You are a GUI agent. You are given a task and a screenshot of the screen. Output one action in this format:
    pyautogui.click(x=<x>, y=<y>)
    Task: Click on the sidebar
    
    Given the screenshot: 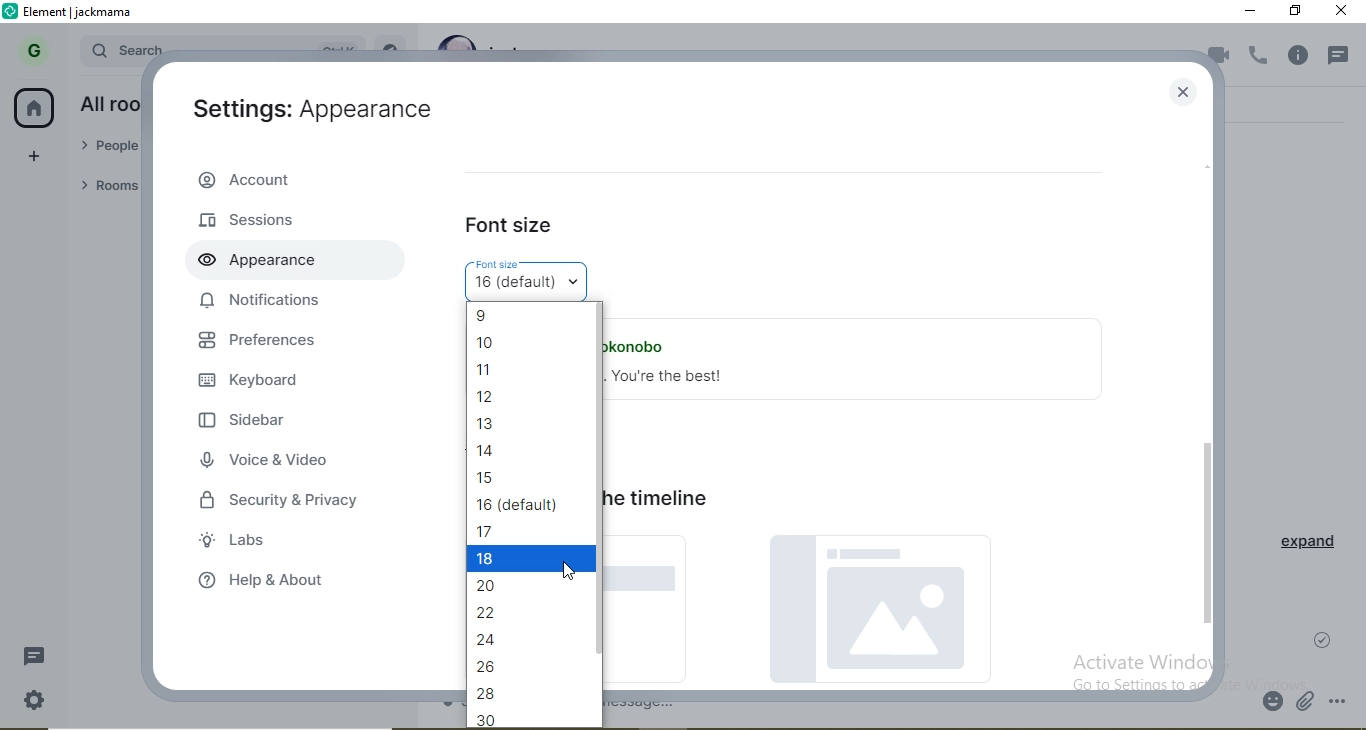 What is the action you would take?
    pyautogui.click(x=244, y=423)
    